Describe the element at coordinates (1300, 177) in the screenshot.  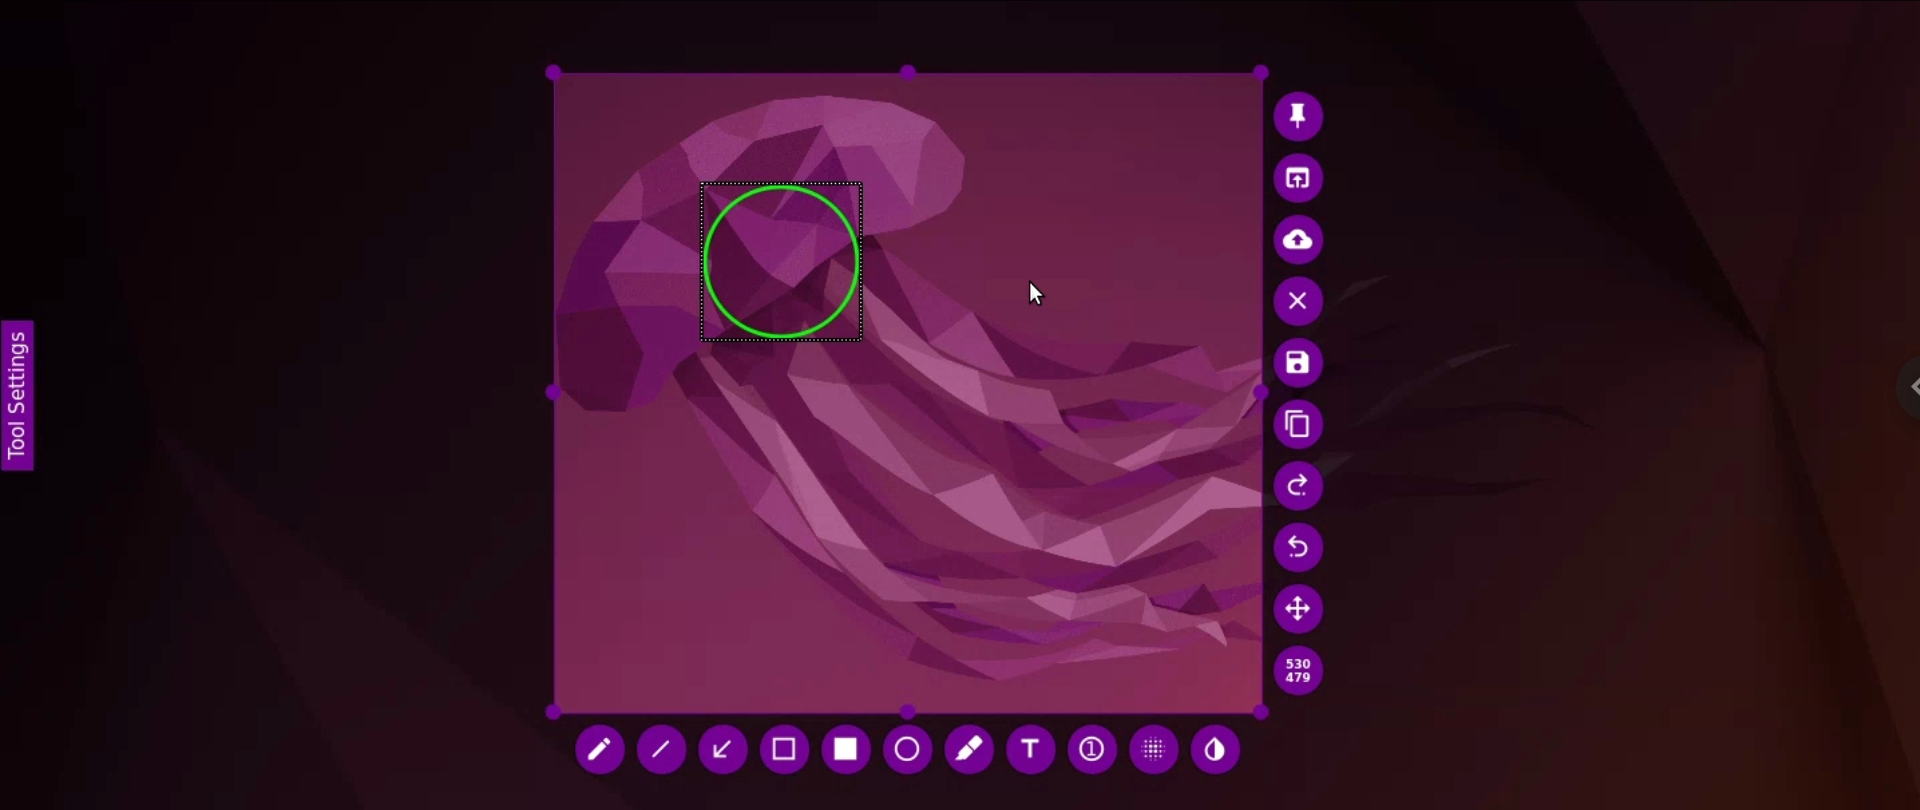
I see `open image` at that location.